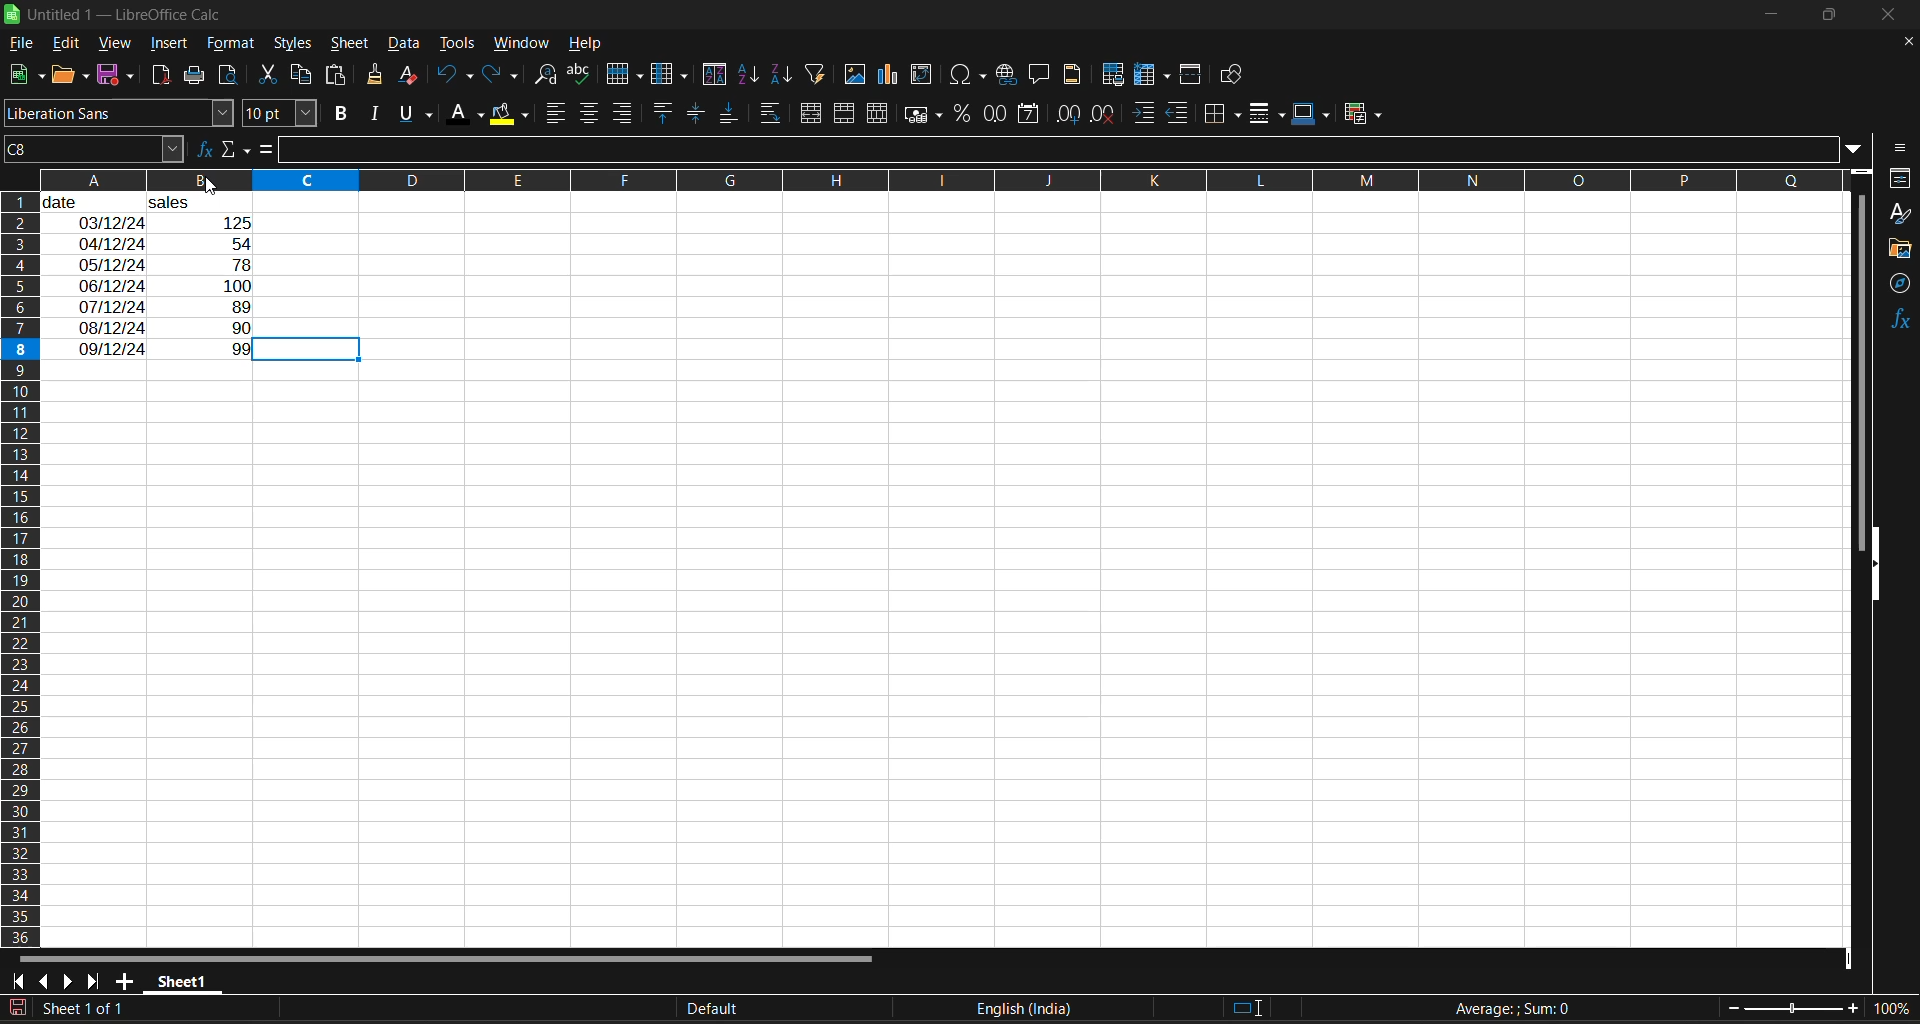 This screenshot has width=1920, height=1024. I want to click on sort ascending, so click(753, 75).